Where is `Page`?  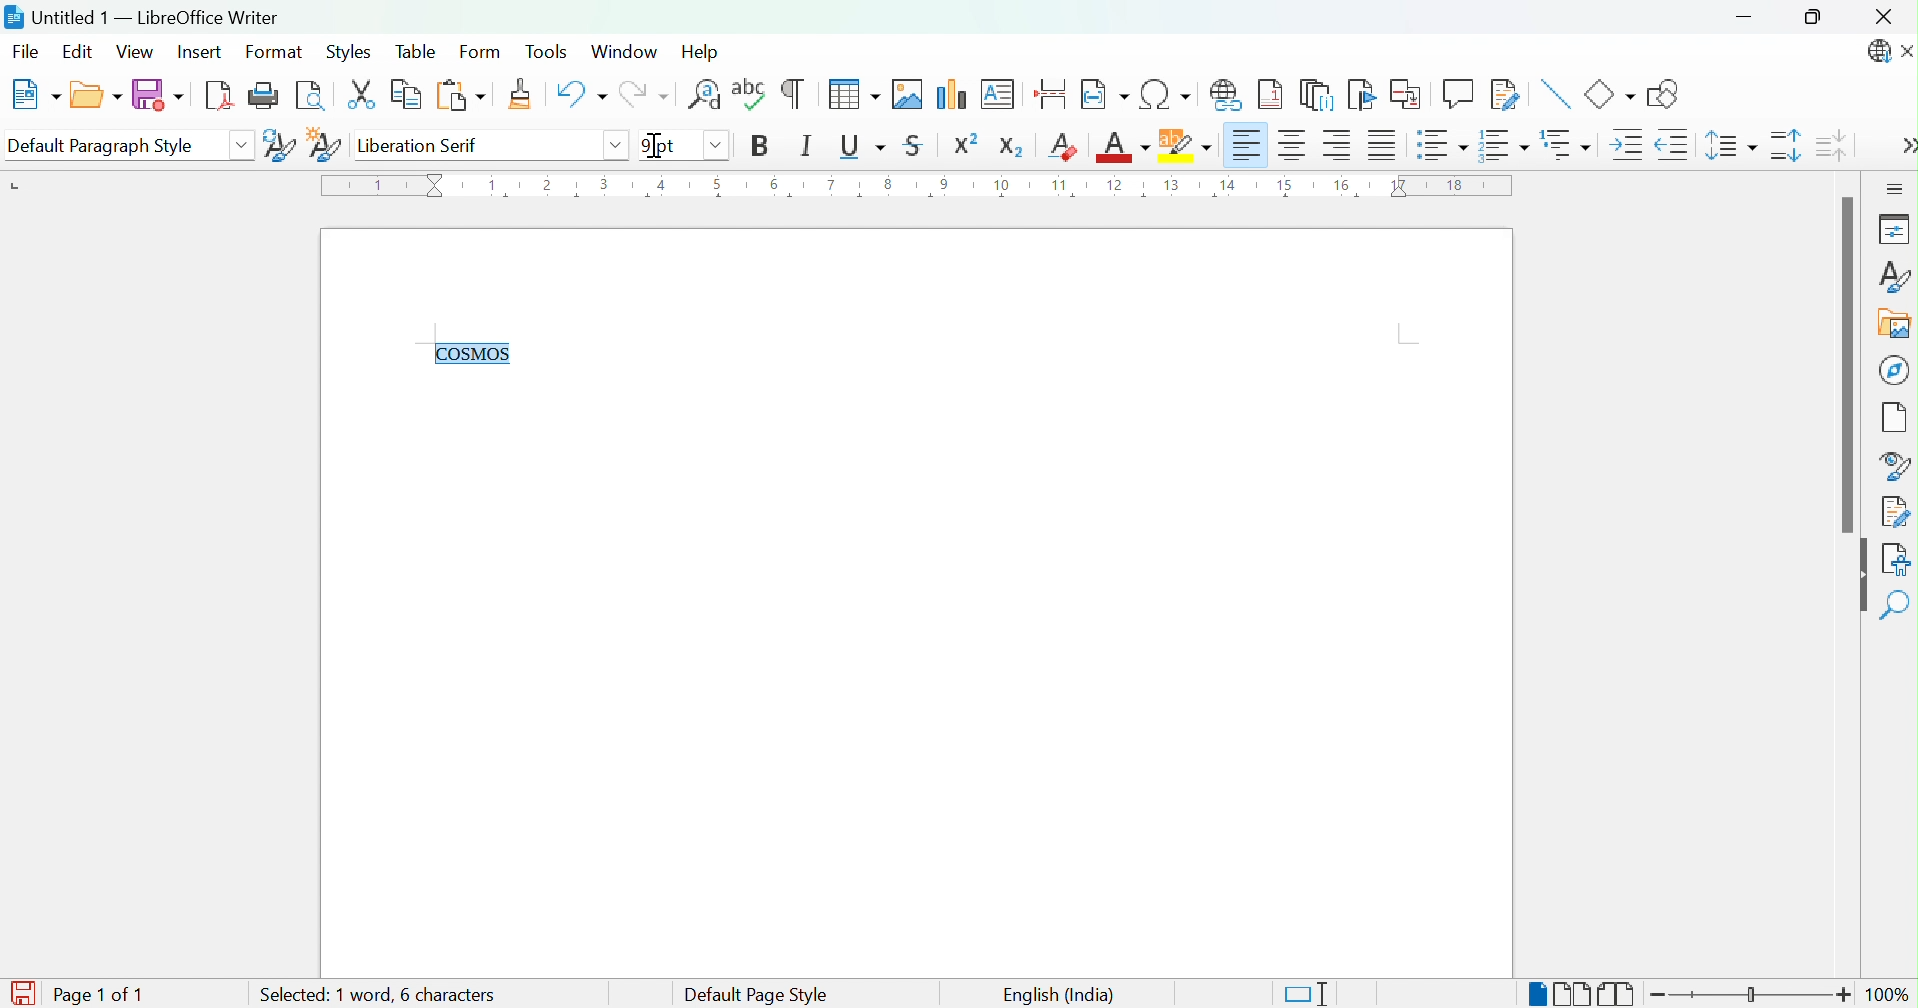
Page is located at coordinates (1896, 416).